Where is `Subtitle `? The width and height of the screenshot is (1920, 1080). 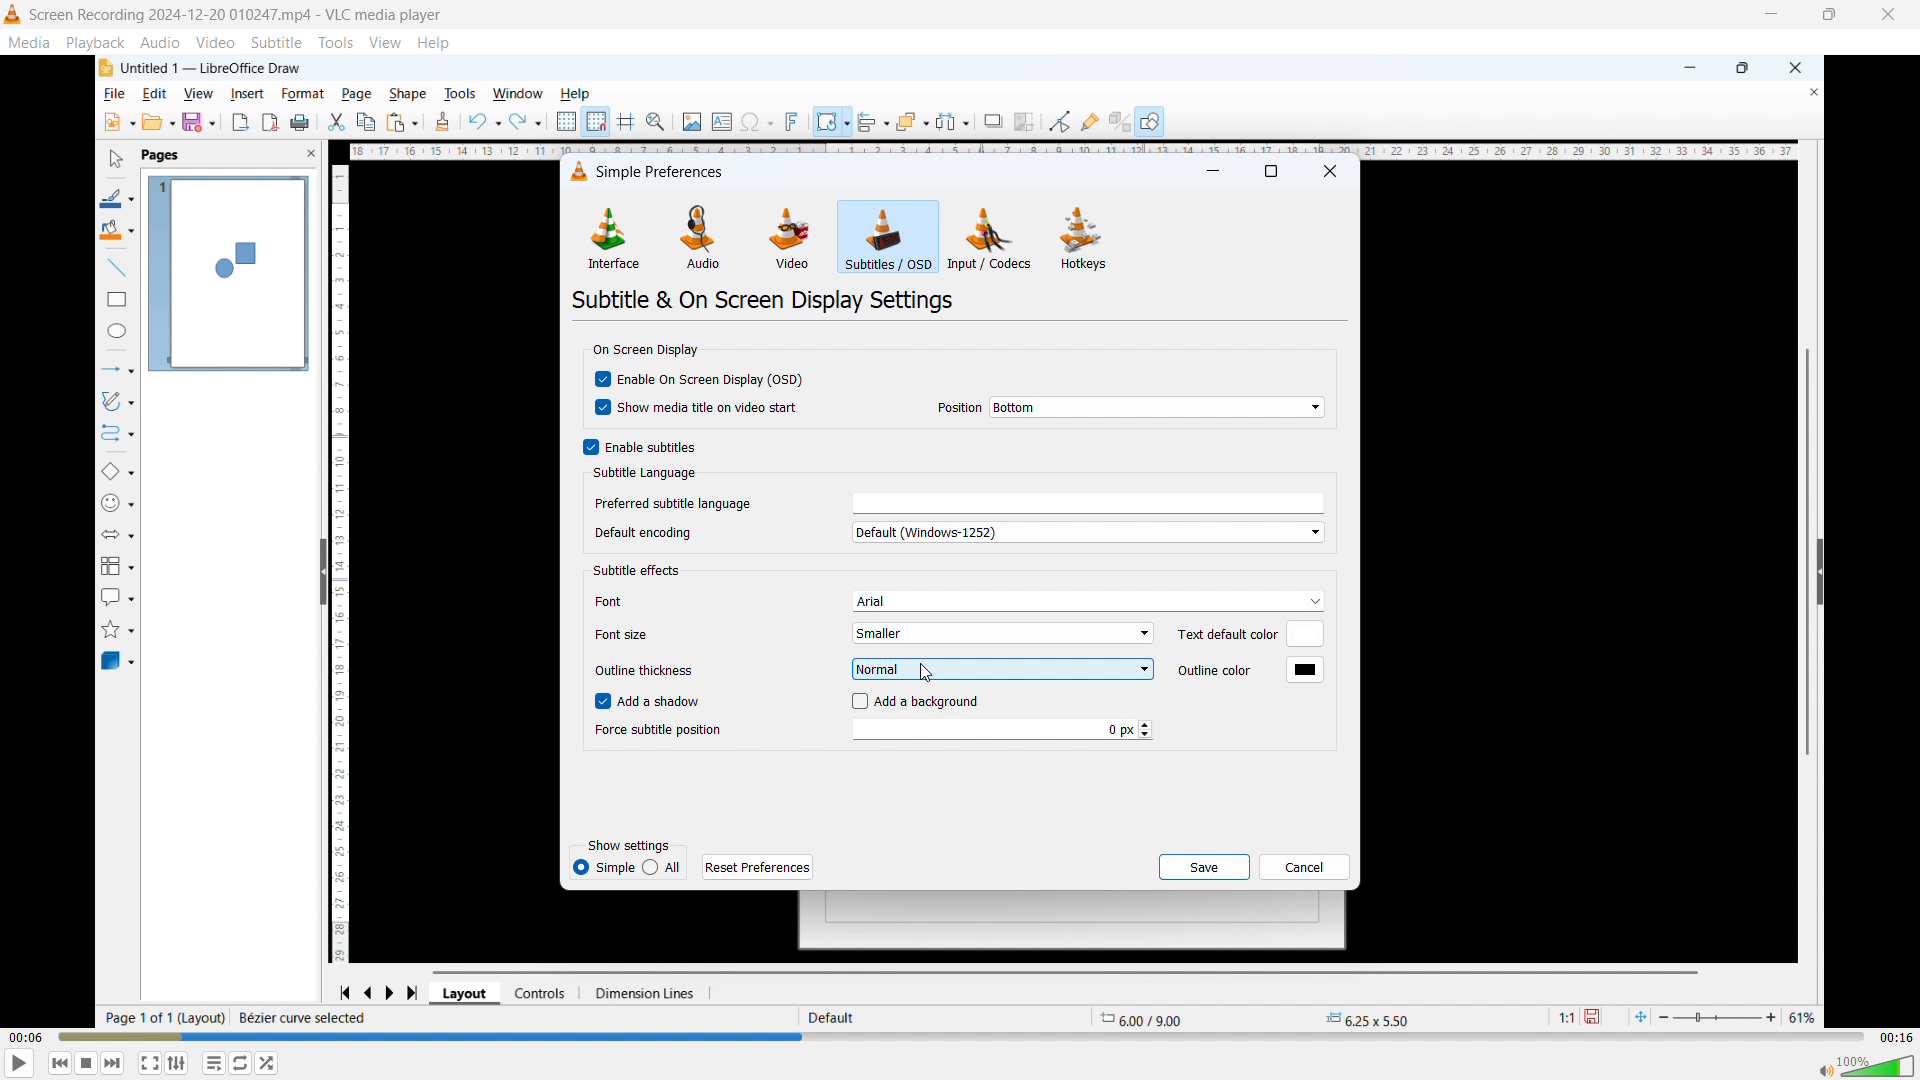 Subtitle  is located at coordinates (276, 42).